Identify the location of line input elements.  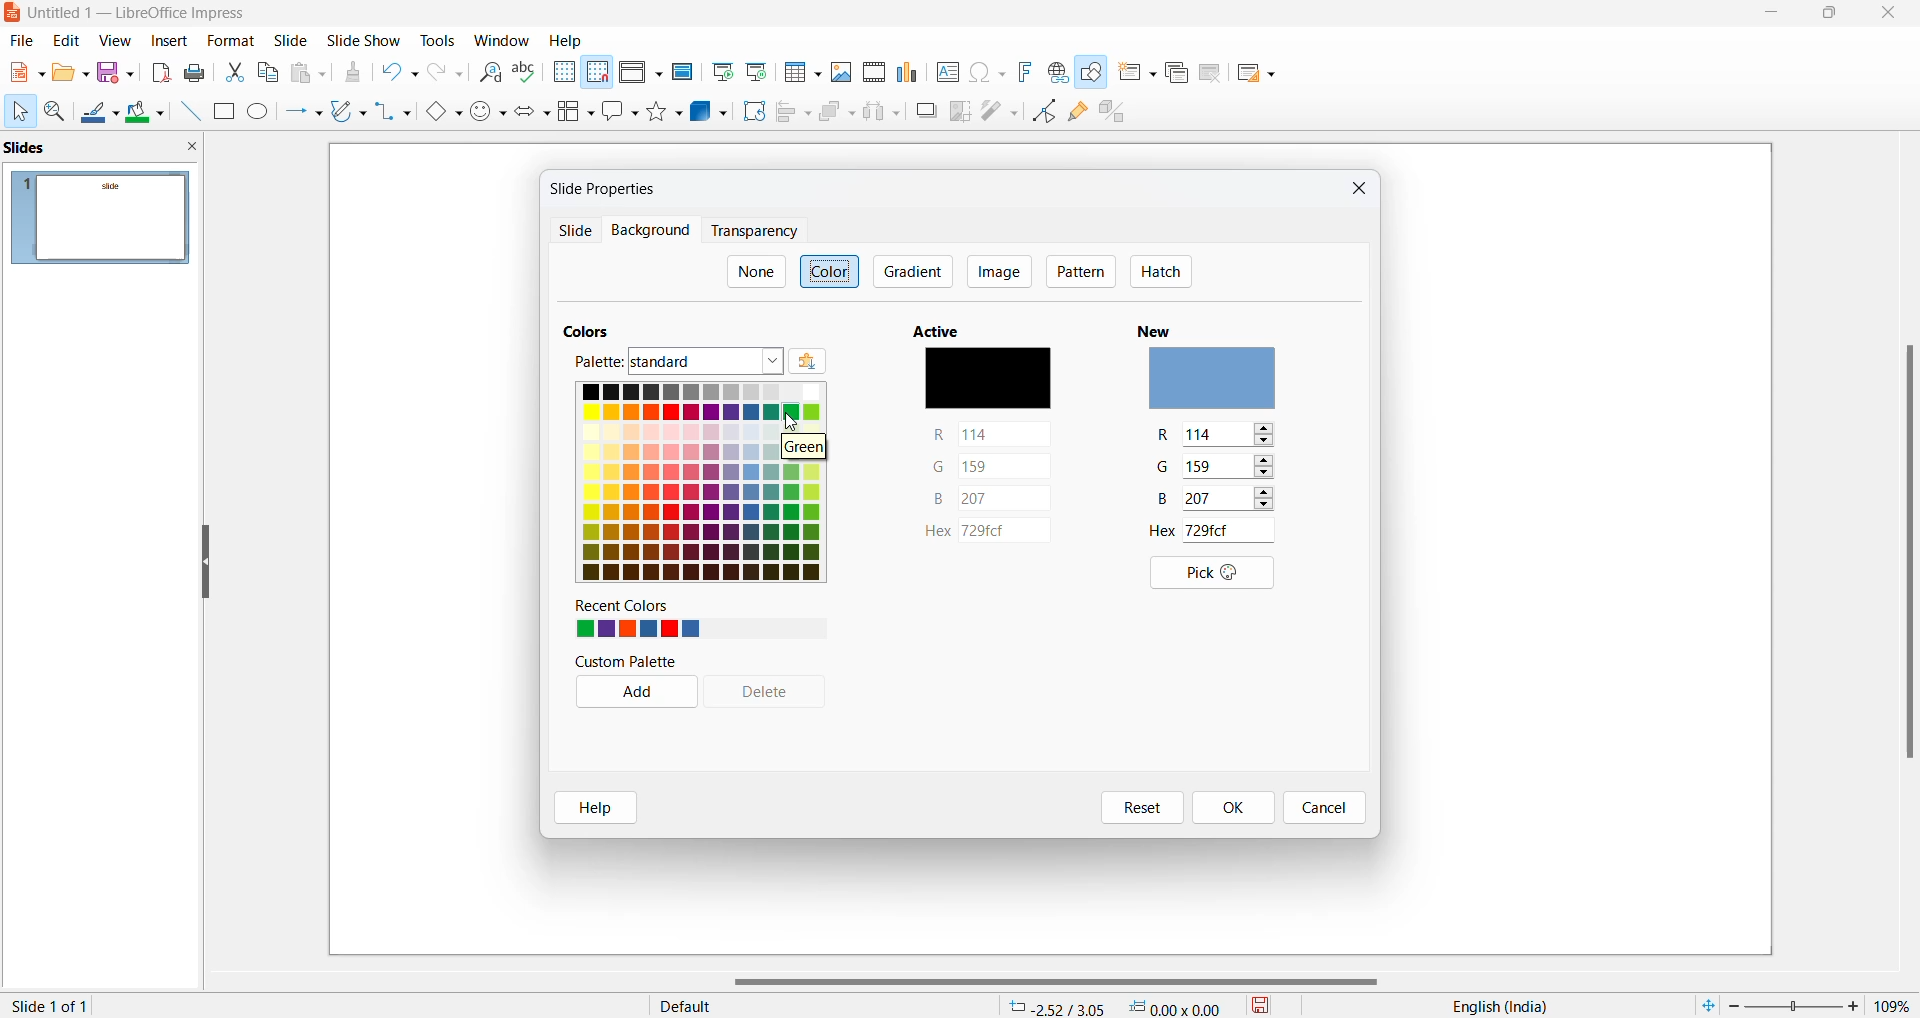
(188, 112).